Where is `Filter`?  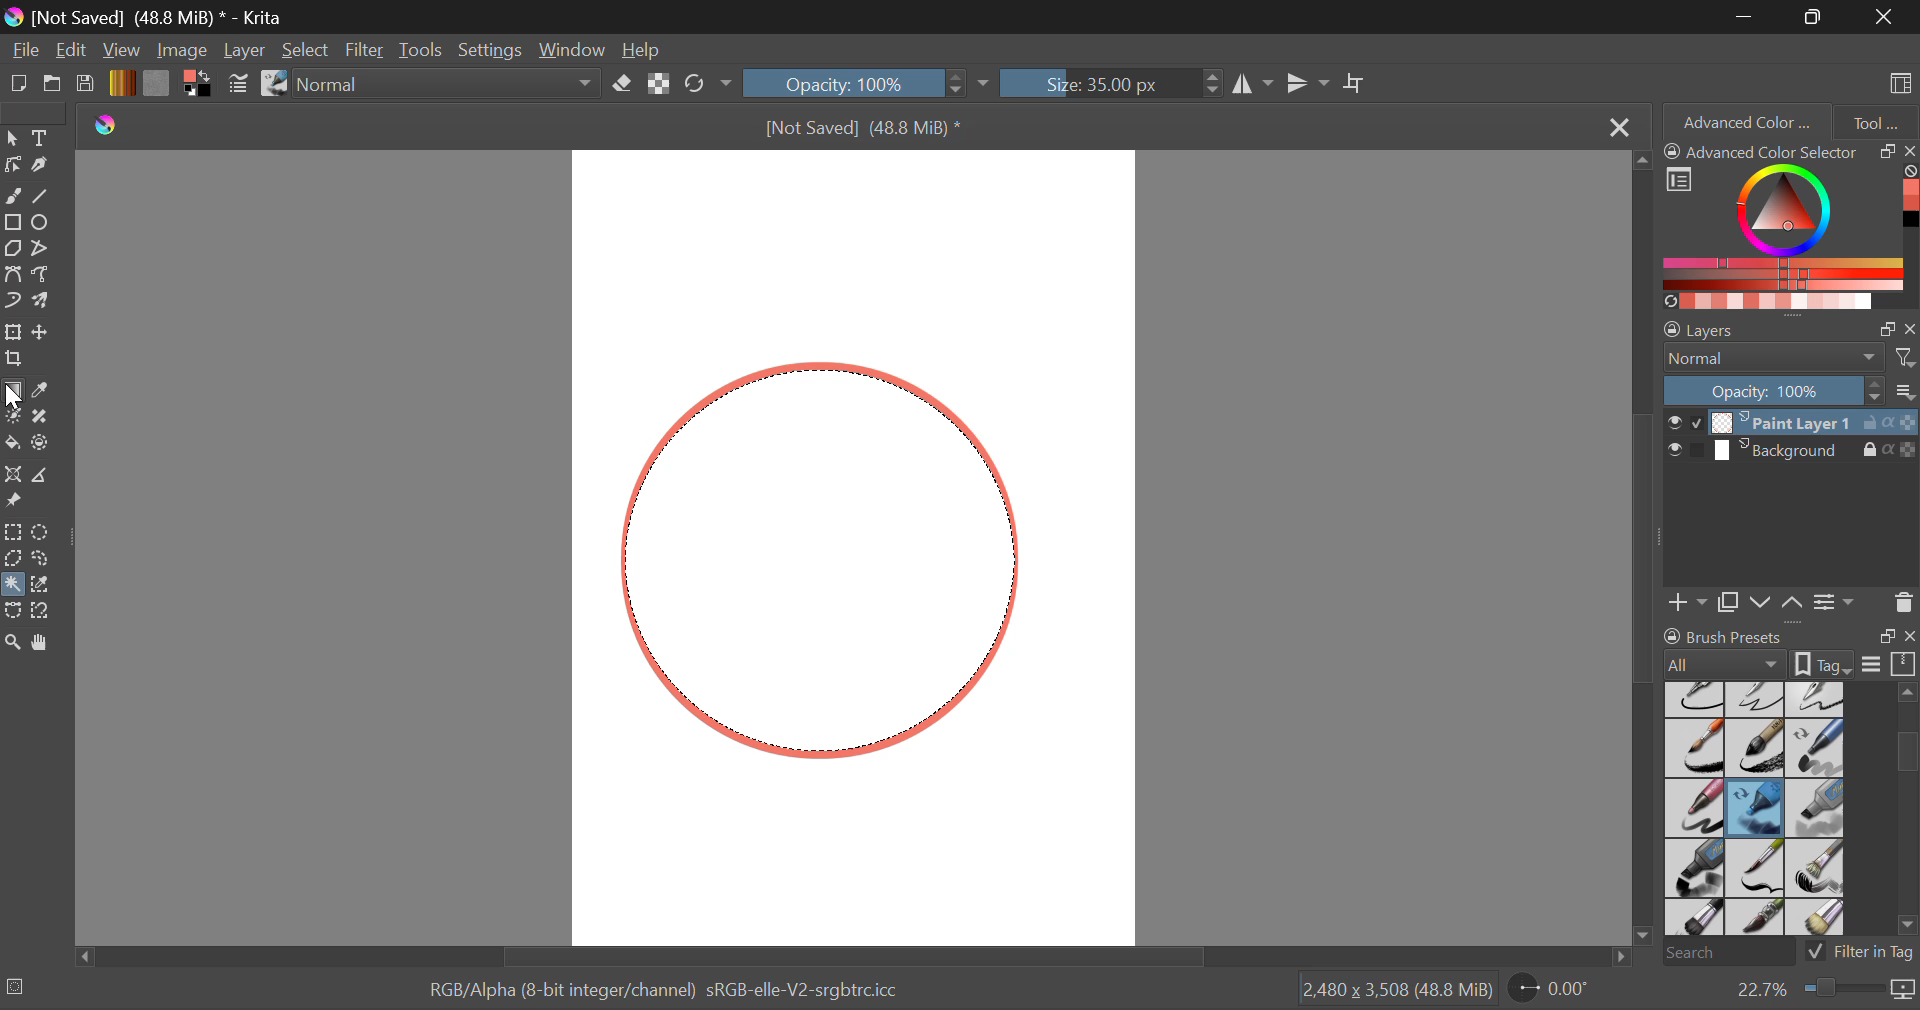
Filter is located at coordinates (367, 51).